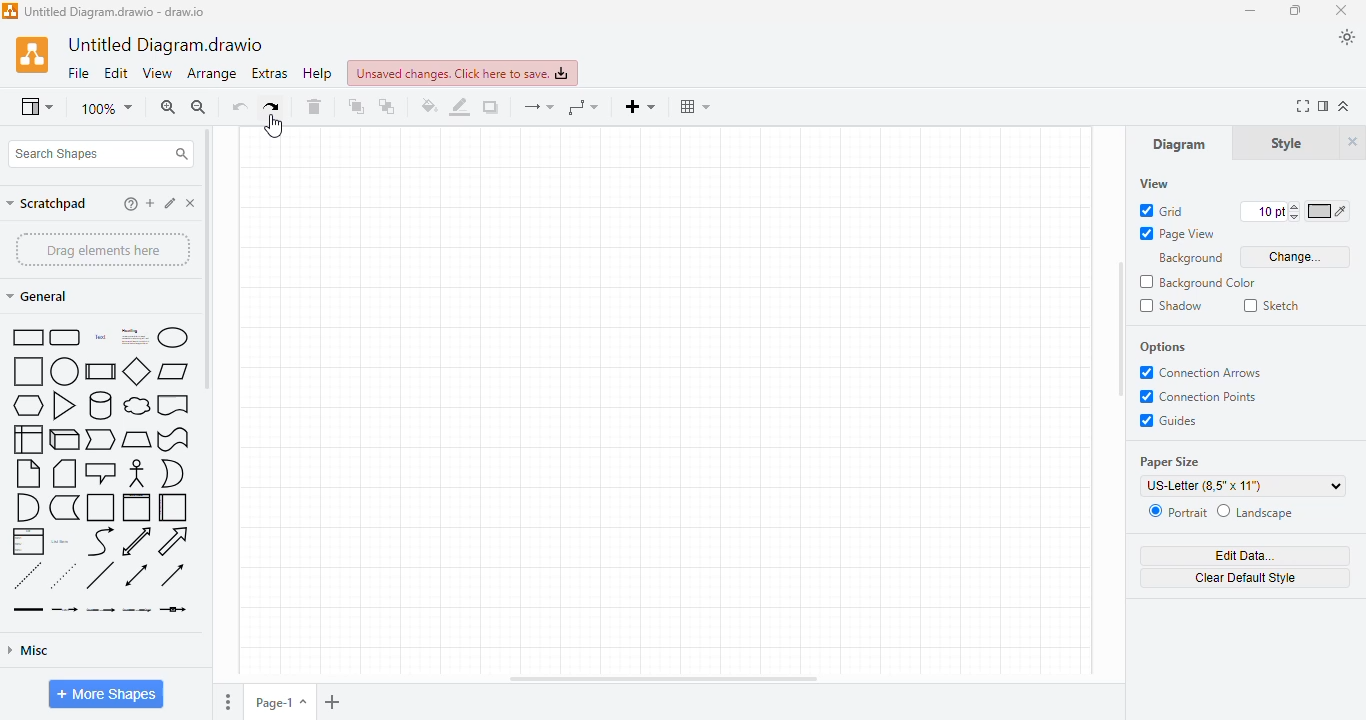  I want to click on grid, so click(1162, 211).